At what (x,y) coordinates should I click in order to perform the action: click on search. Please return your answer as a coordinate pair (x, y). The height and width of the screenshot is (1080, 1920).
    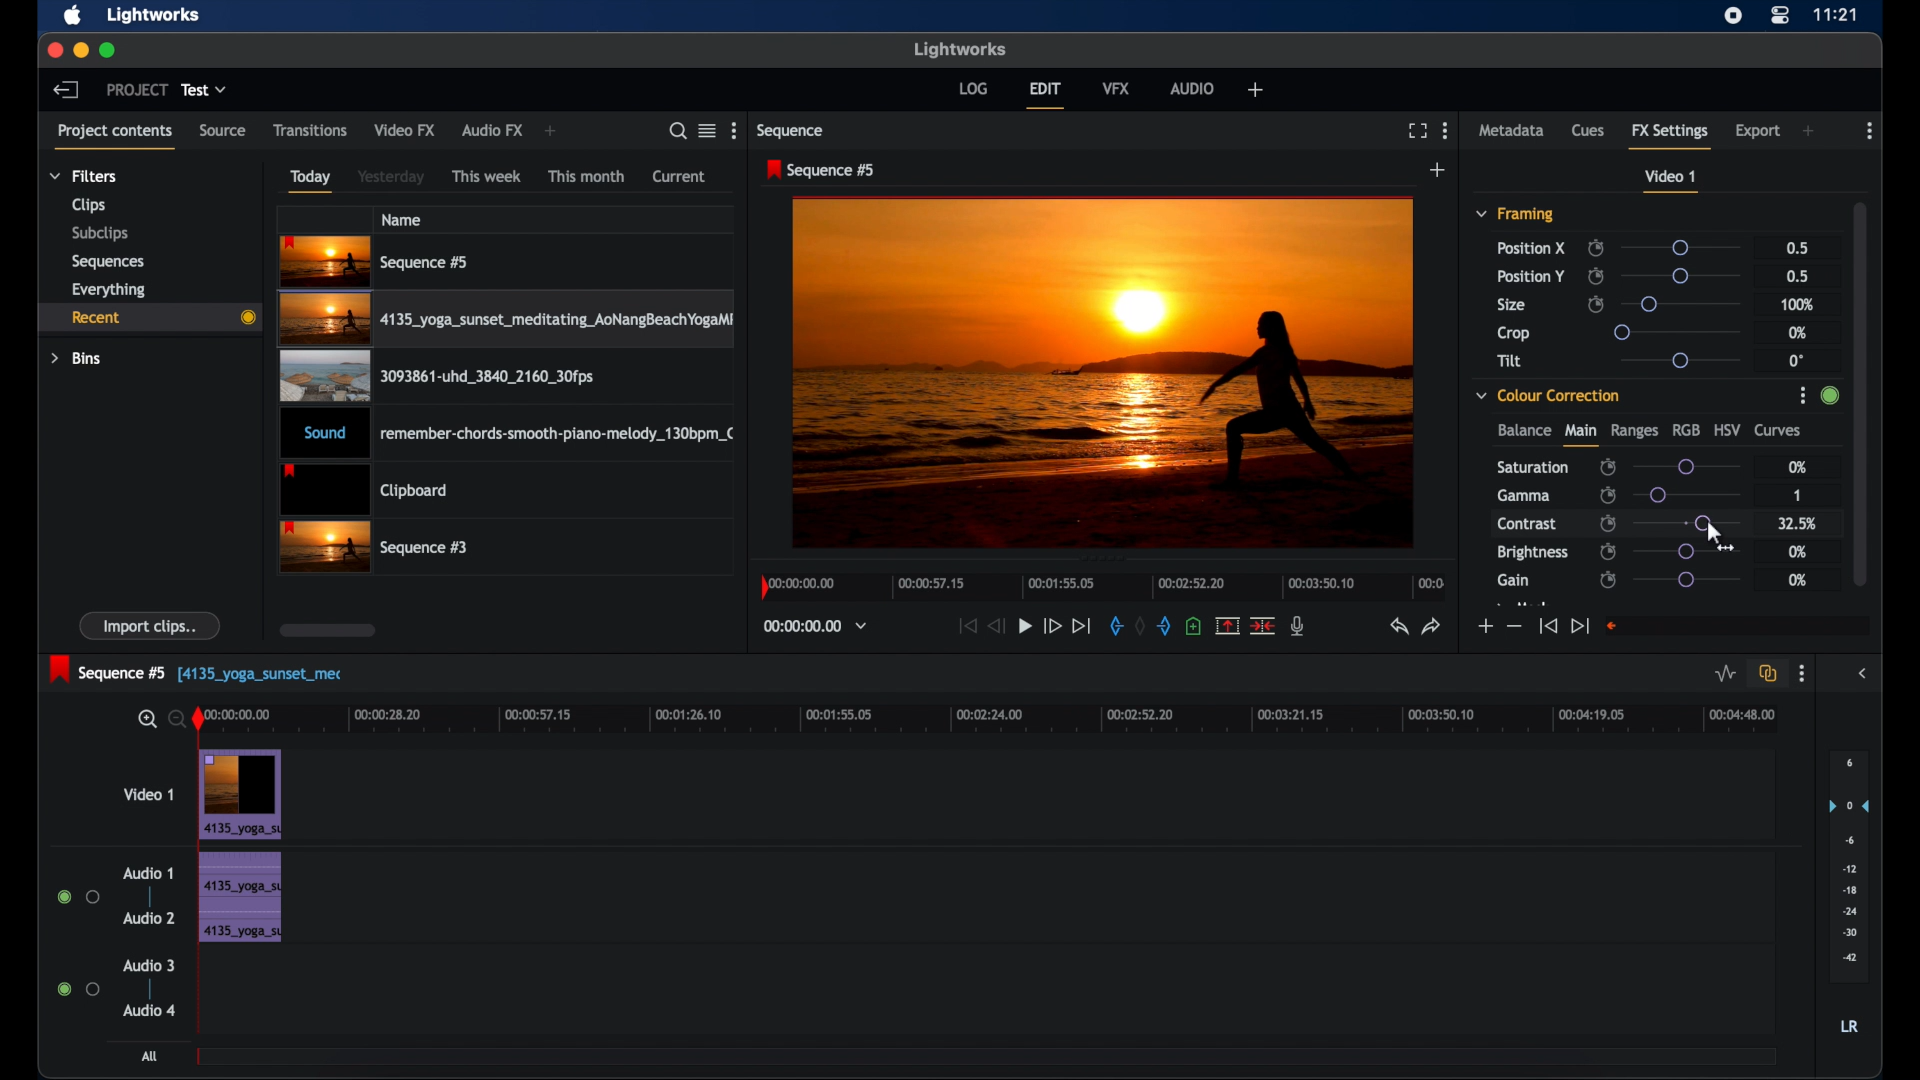
    Looking at the image, I should click on (672, 131).